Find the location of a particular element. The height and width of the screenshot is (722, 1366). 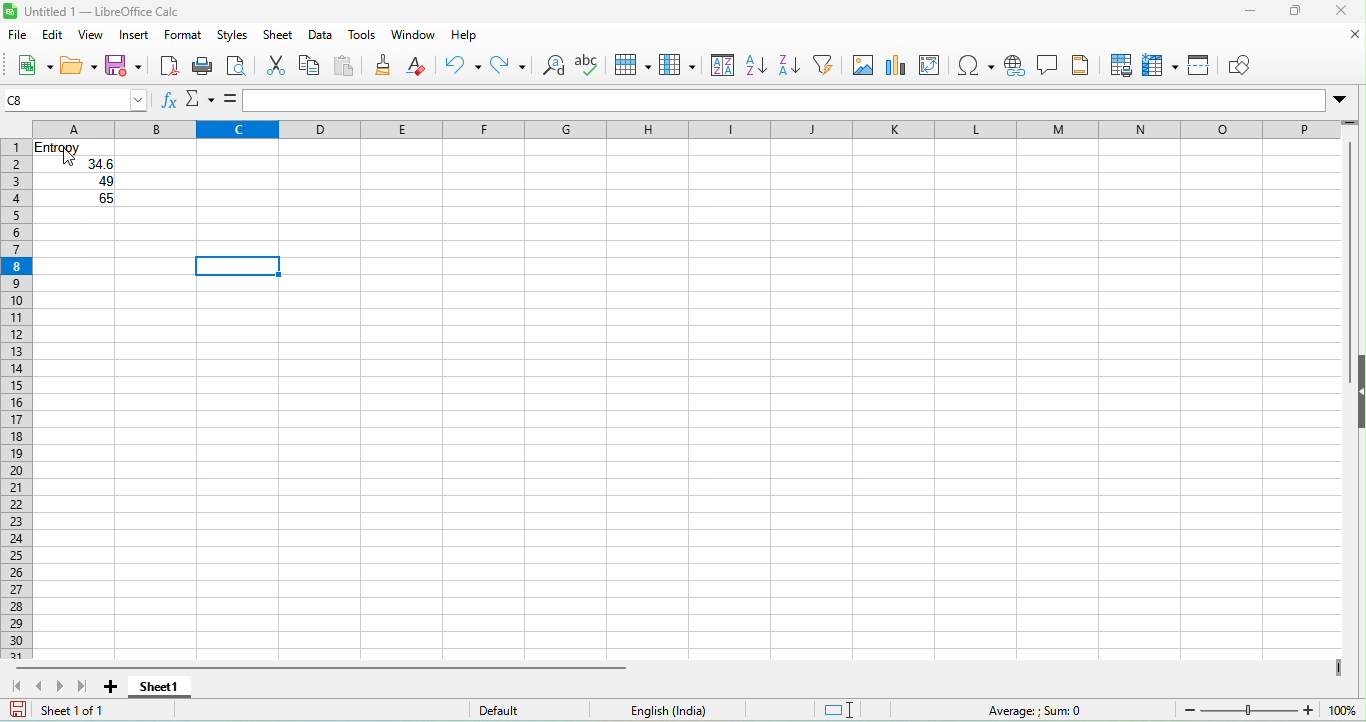

find and replace is located at coordinates (551, 67).